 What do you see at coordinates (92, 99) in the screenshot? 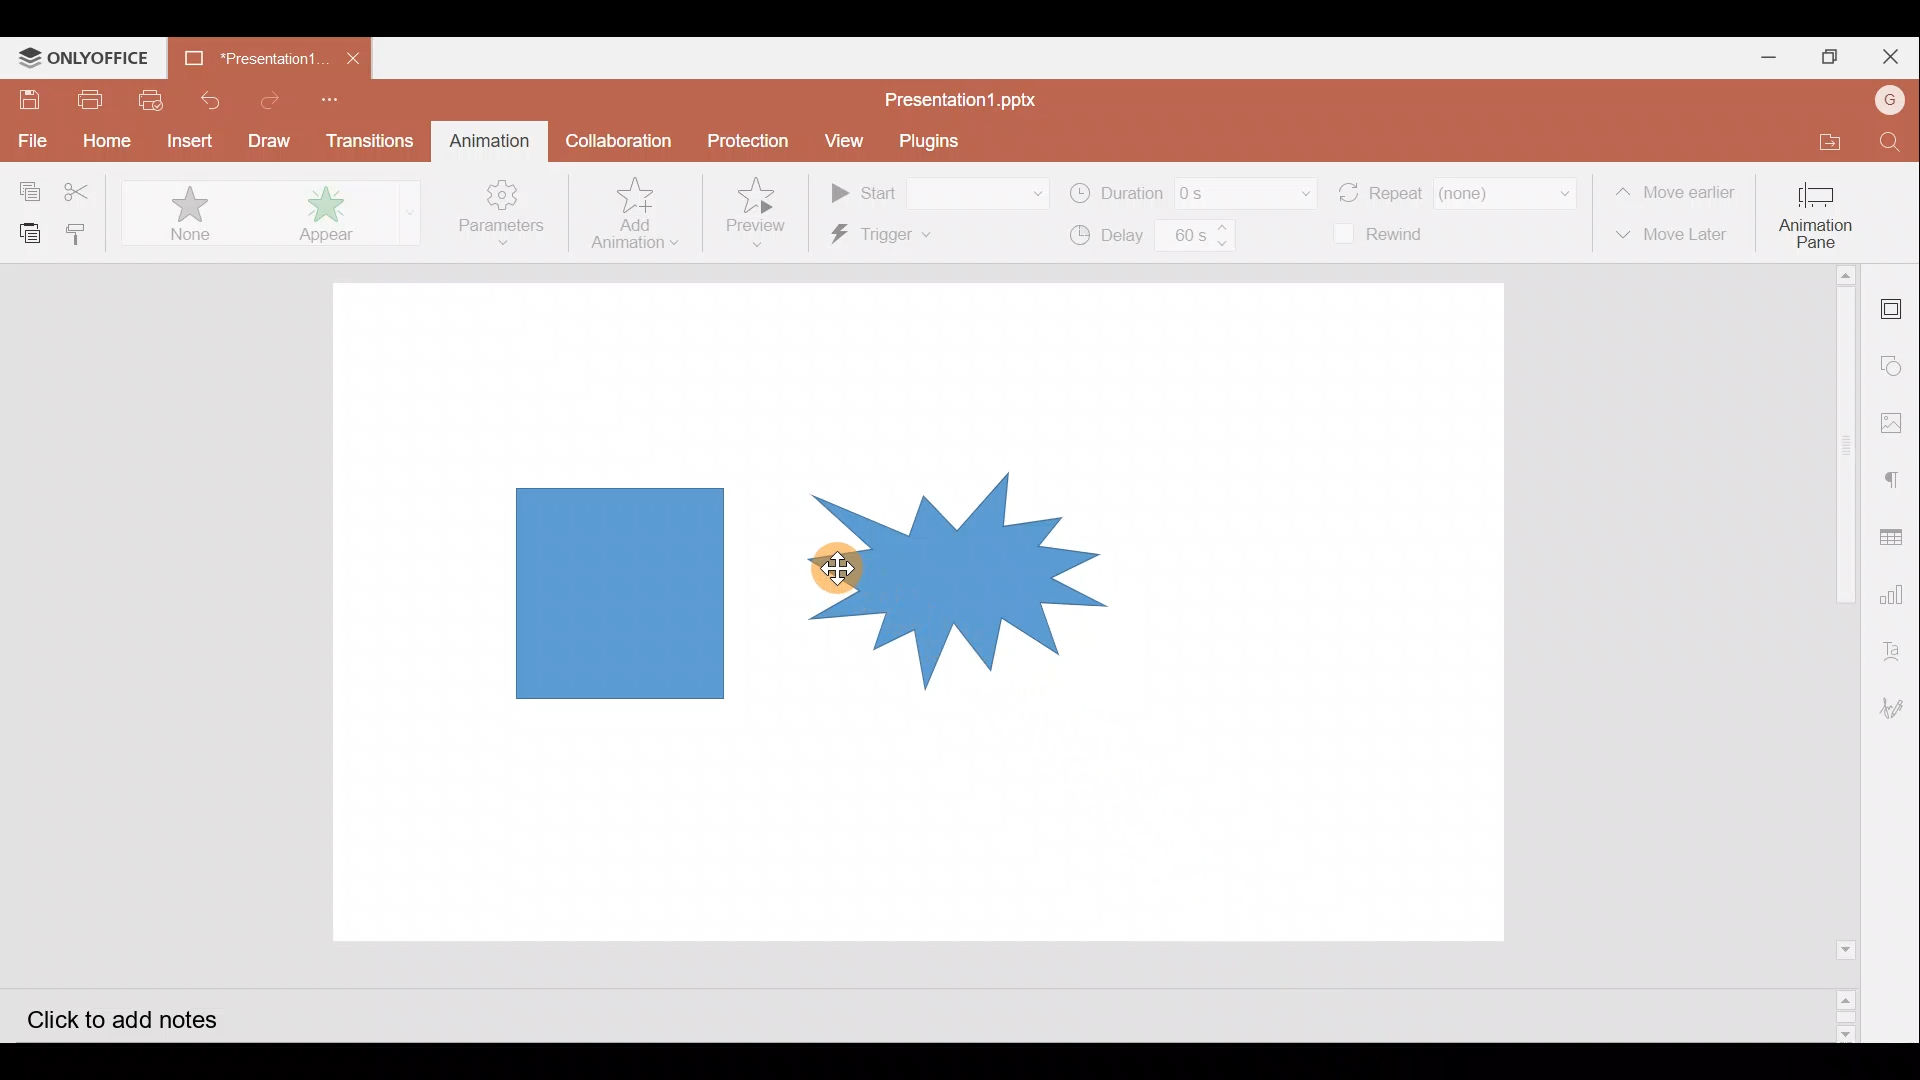
I see `Print file` at bounding box center [92, 99].